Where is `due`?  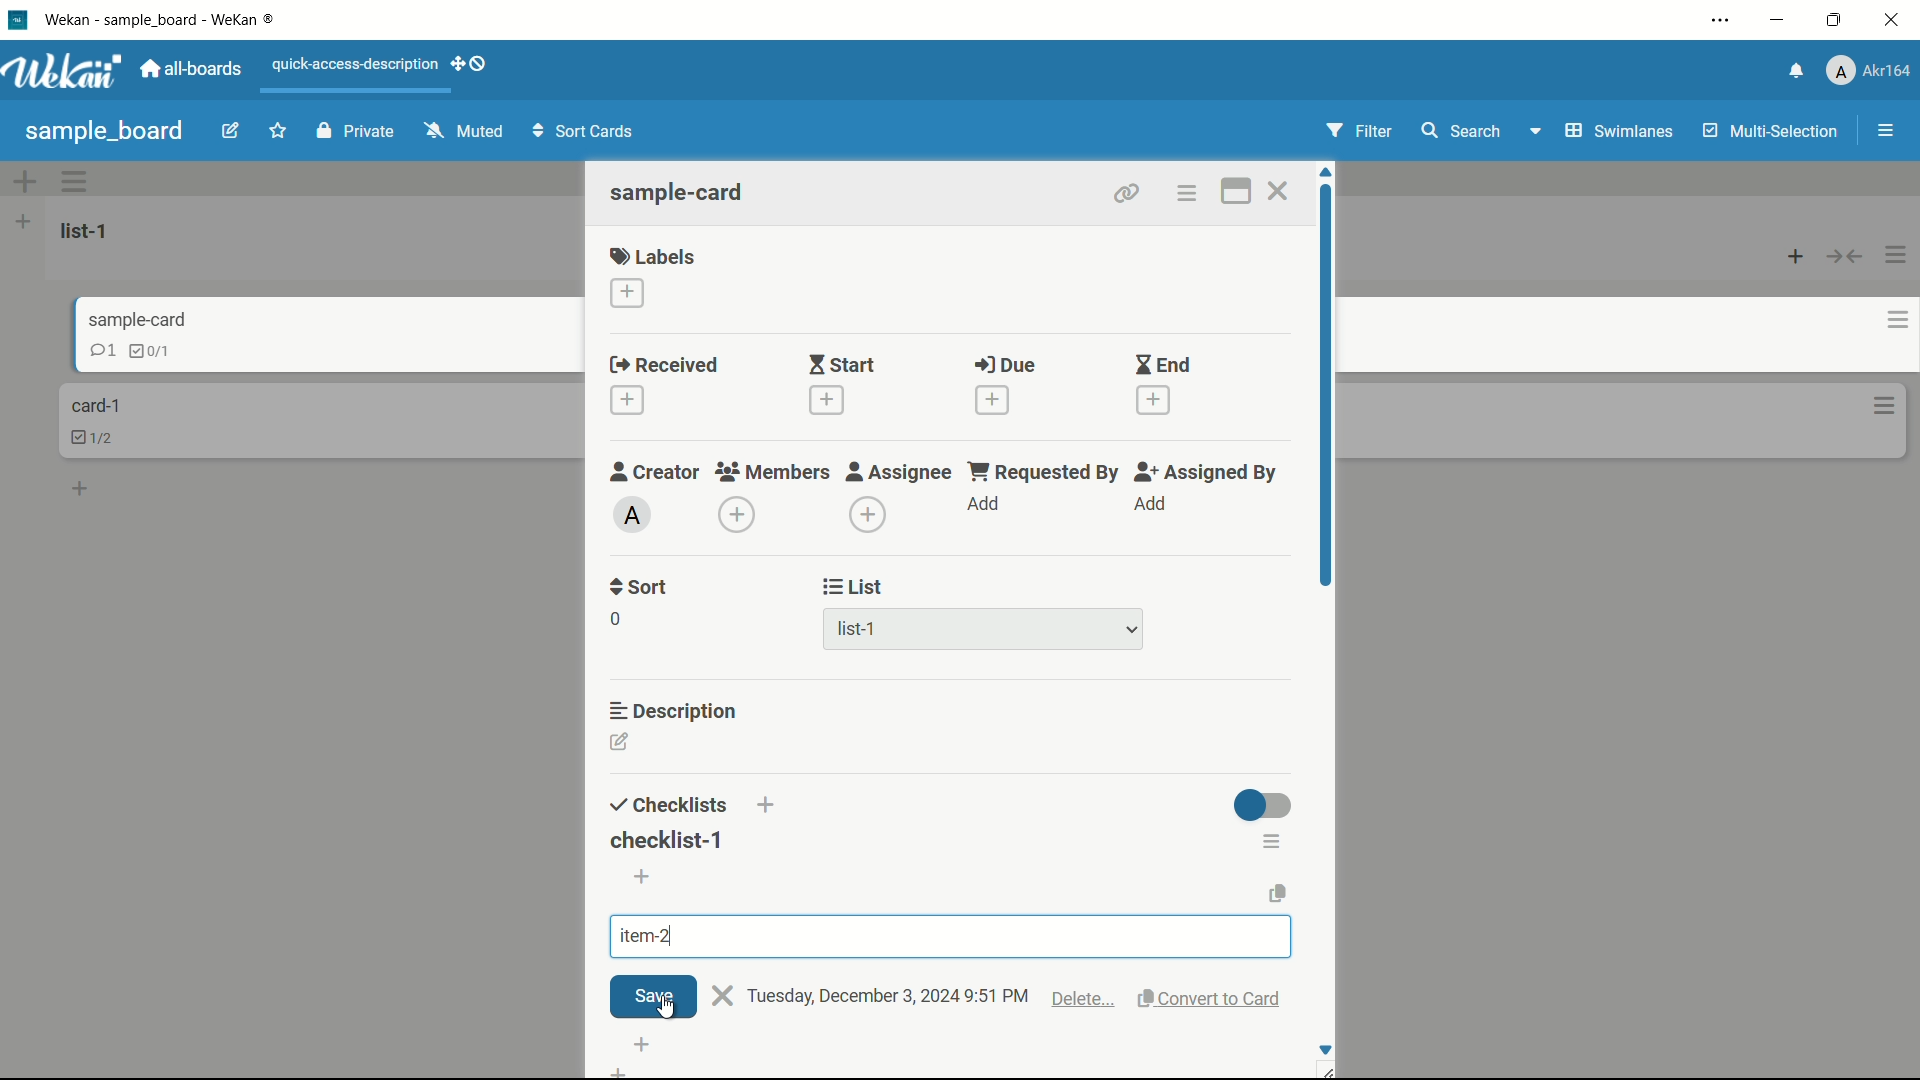 due is located at coordinates (1006, 365).